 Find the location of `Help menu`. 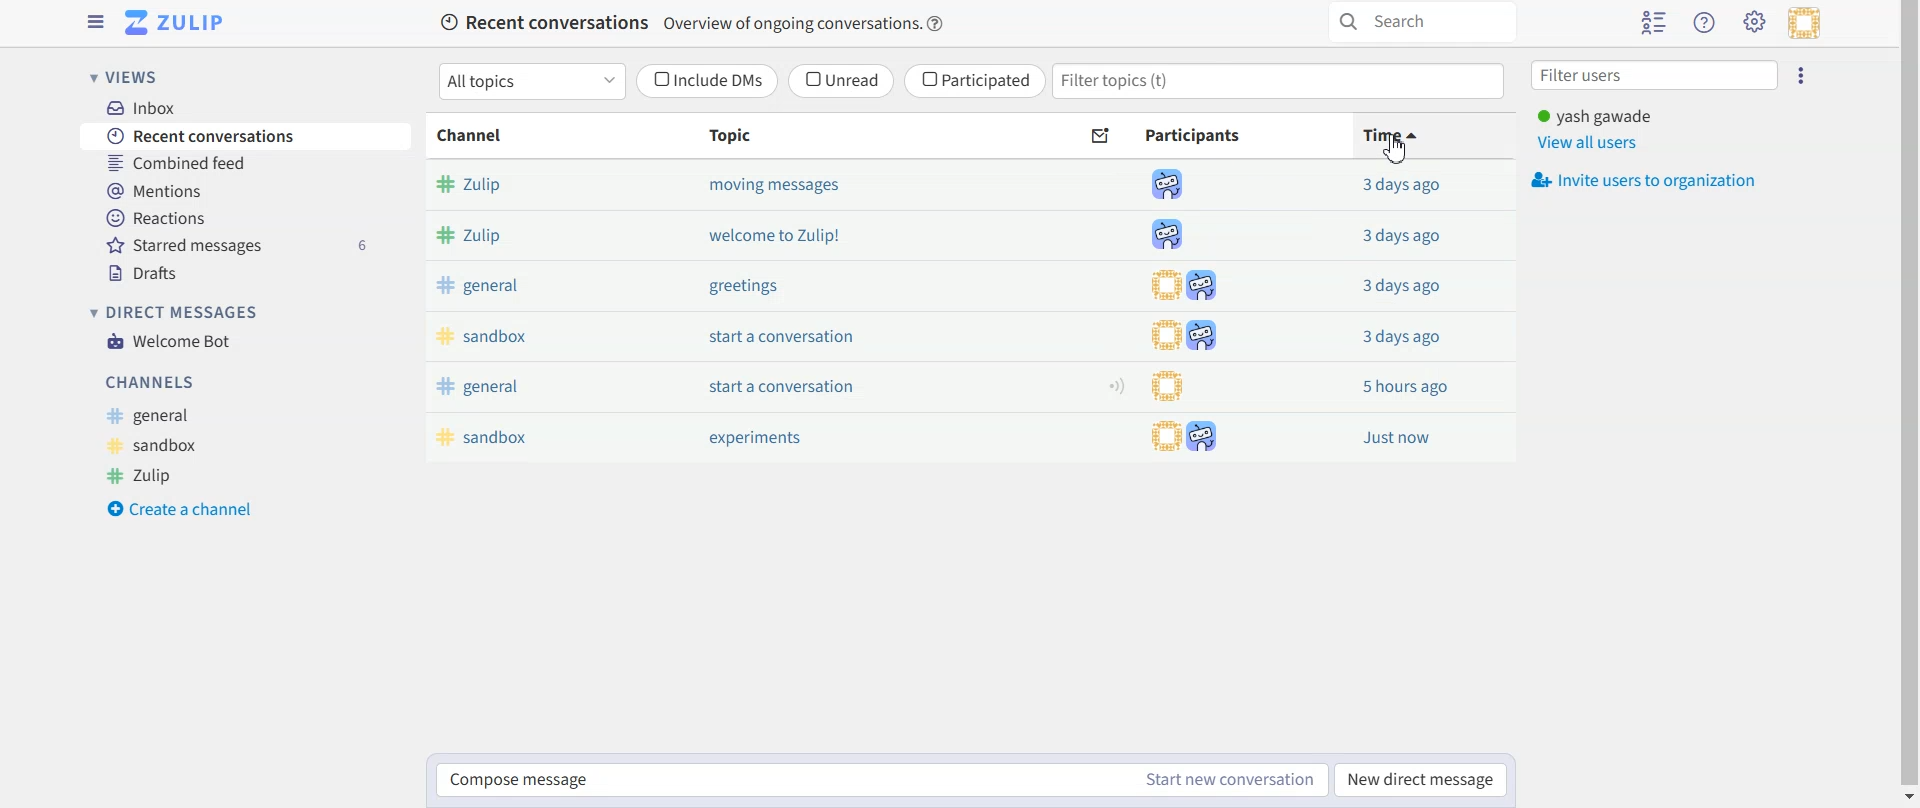

Help menu is located at coordinates (1706, 23).